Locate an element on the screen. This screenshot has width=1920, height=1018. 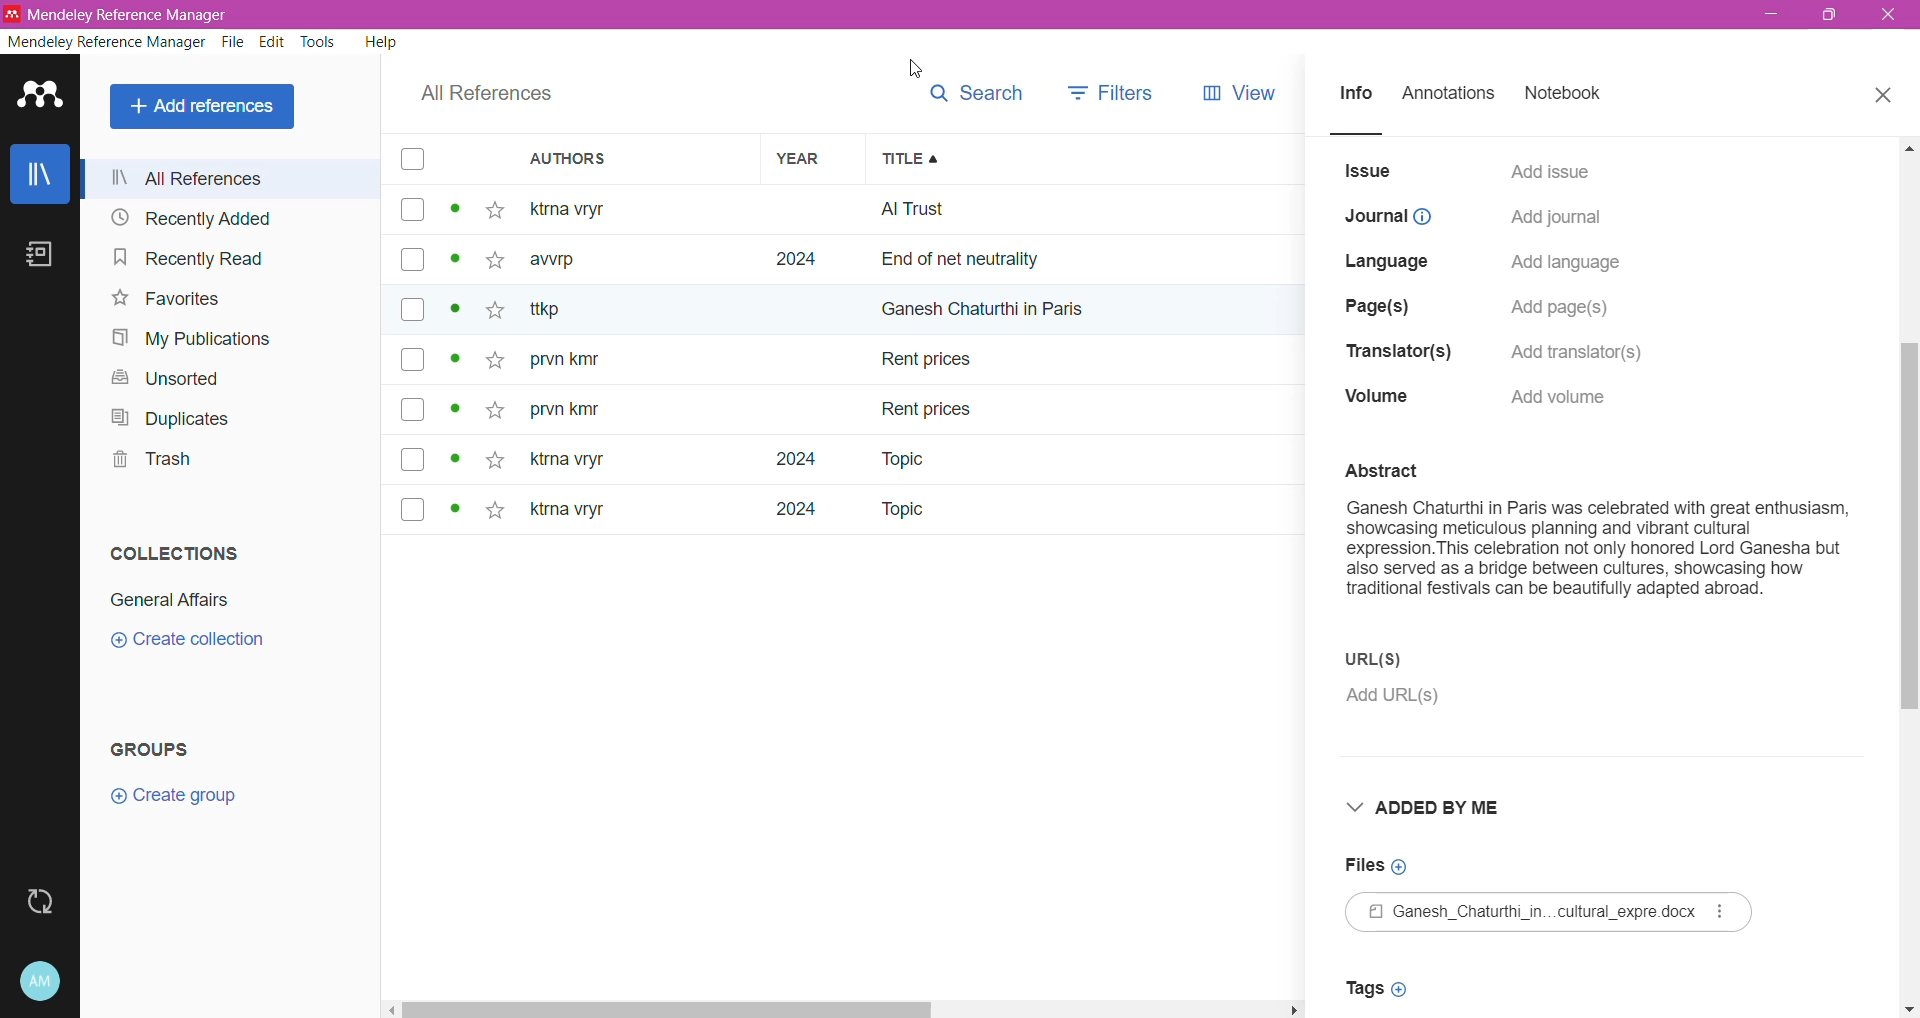
Click to add translators is located at coordinates (1588, 348).